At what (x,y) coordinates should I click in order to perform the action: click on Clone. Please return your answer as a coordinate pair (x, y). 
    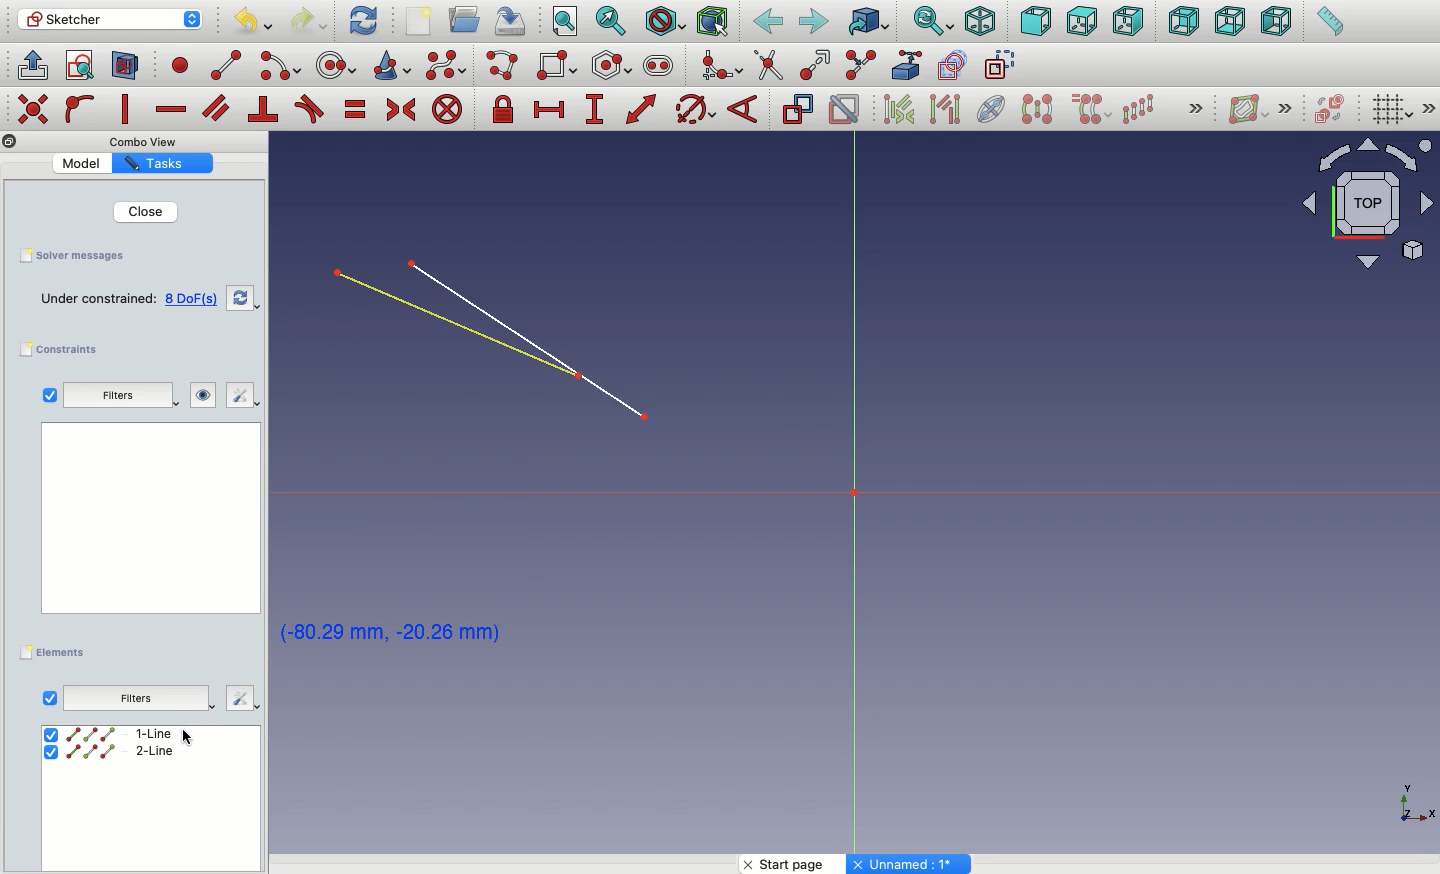
    Looking at the image, I should click on (1093, 111).